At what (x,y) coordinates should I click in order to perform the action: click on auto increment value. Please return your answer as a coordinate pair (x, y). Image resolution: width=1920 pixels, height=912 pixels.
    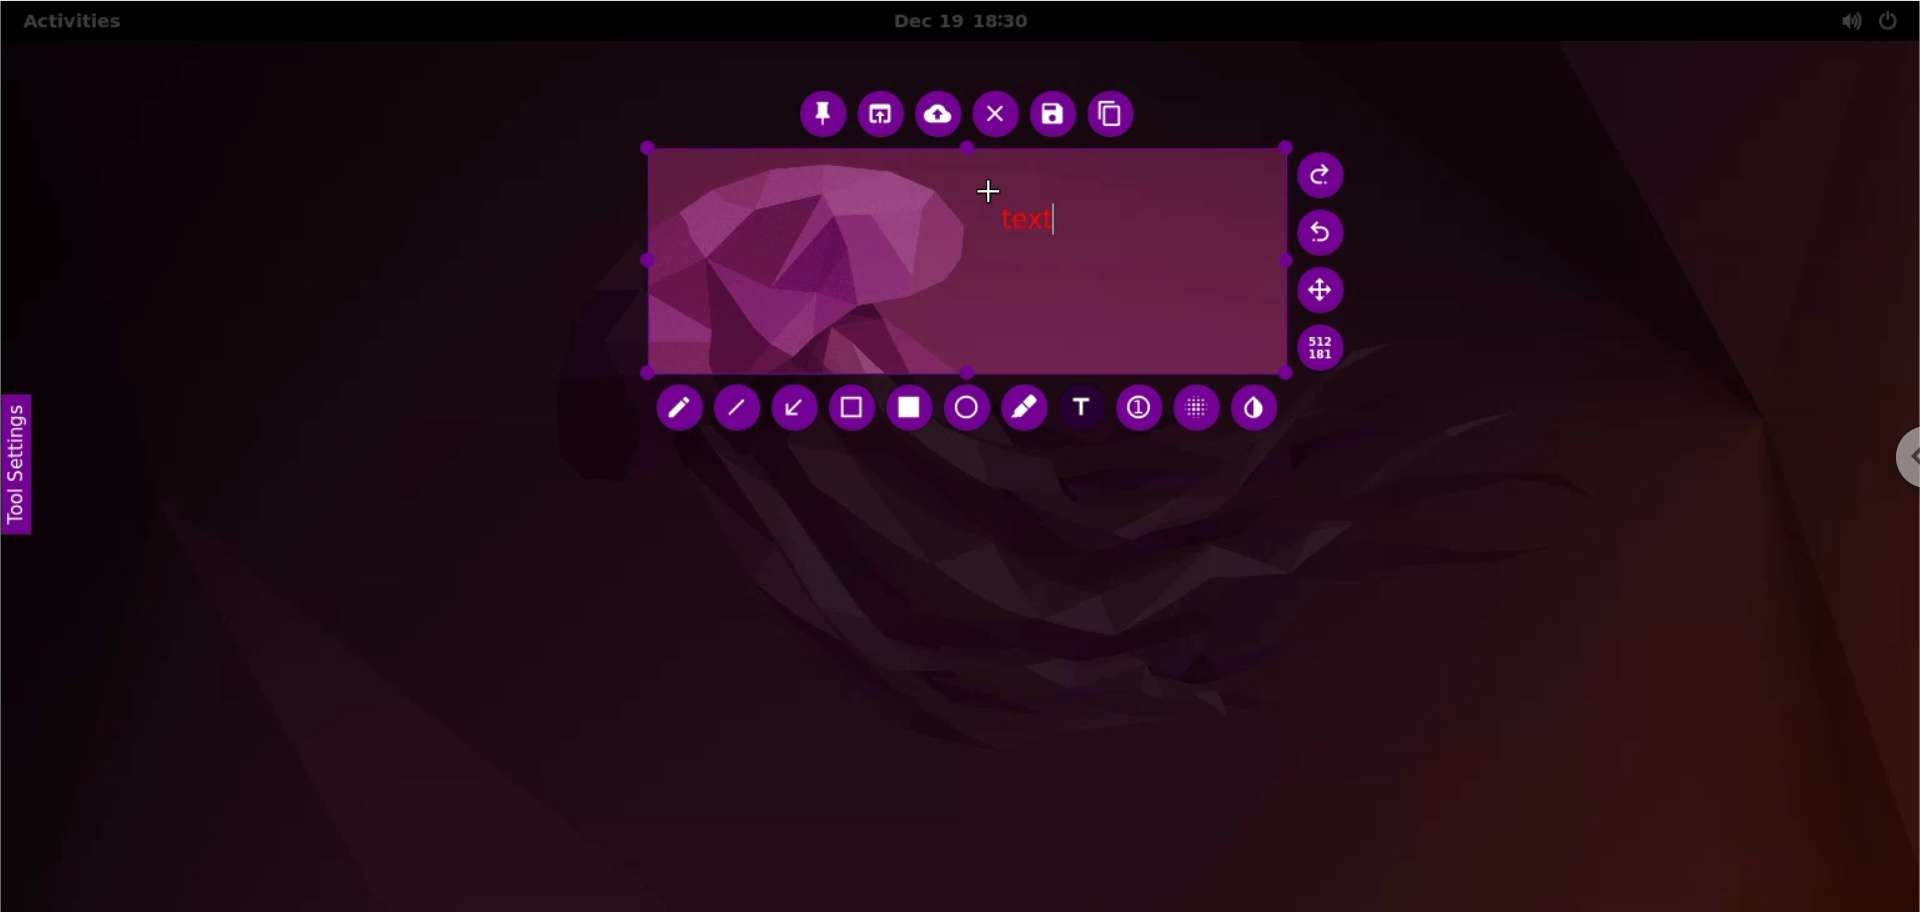
    Looking at the image, I should click on (1137, 404).